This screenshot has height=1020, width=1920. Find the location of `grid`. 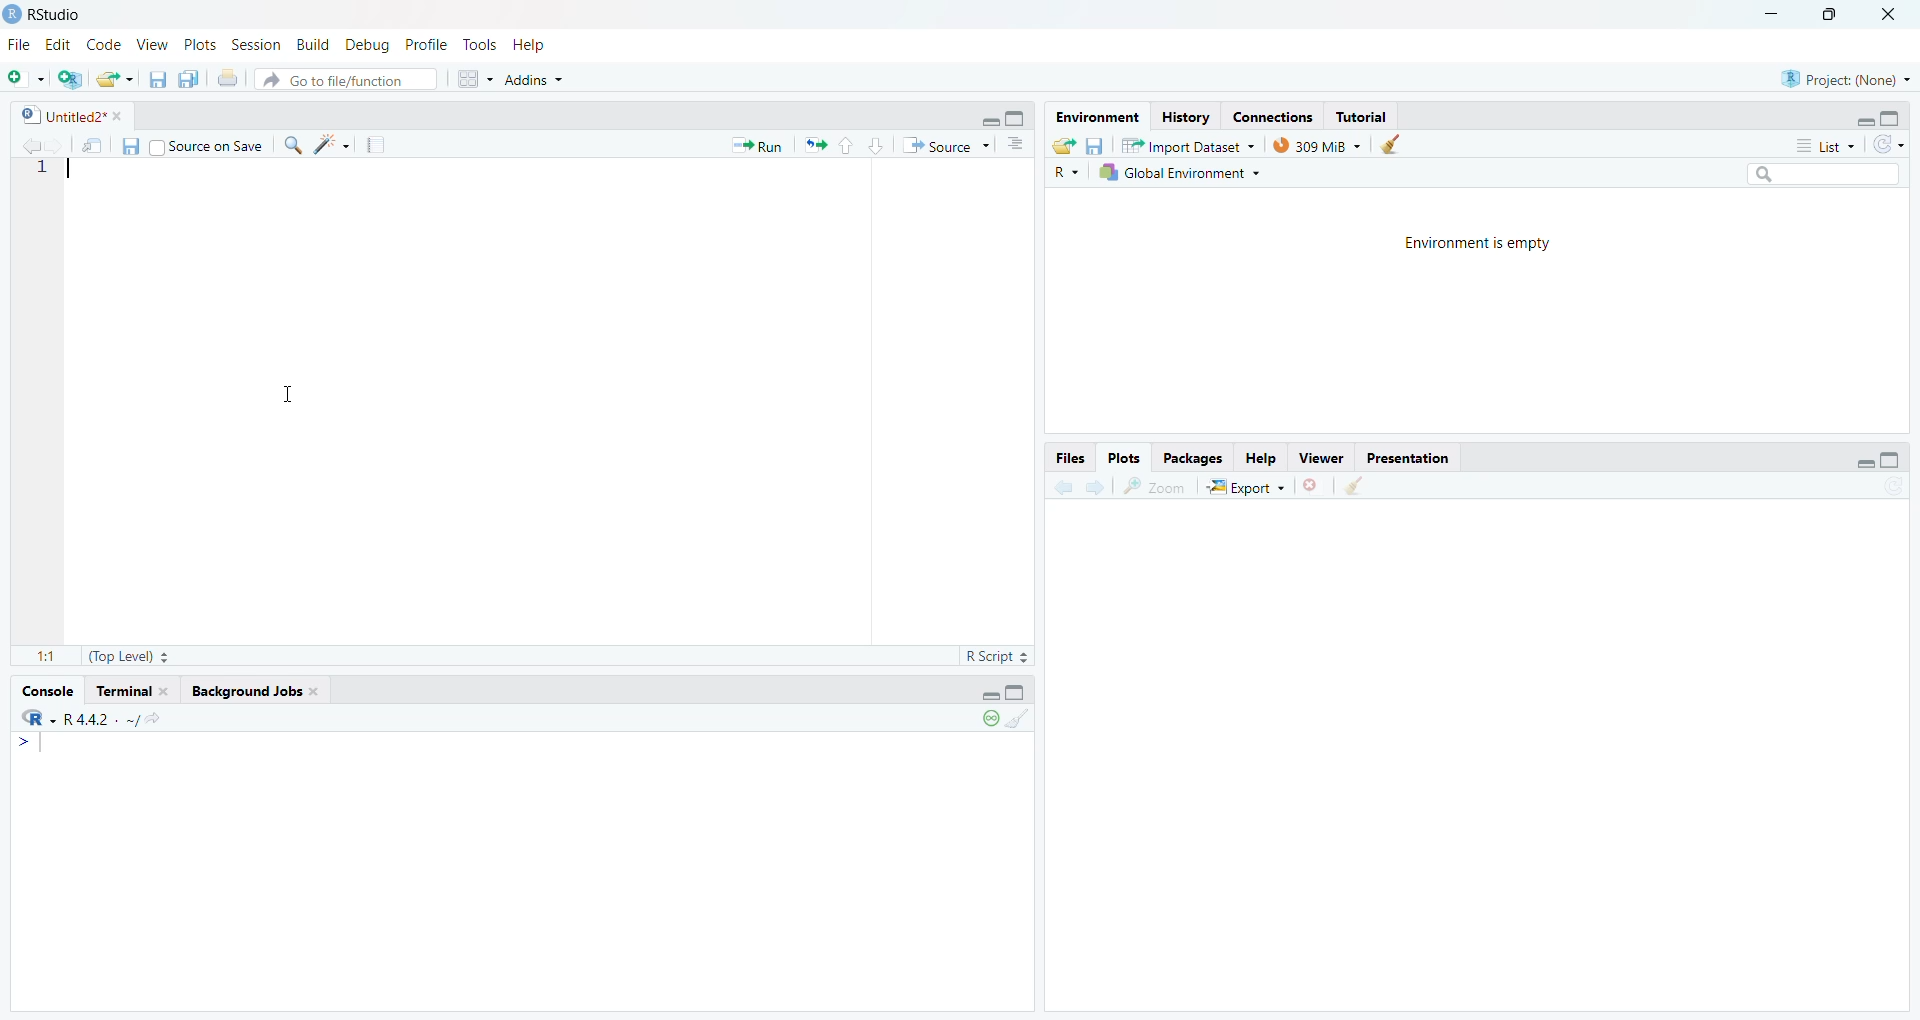

grid is located at coordinates (467, 82).